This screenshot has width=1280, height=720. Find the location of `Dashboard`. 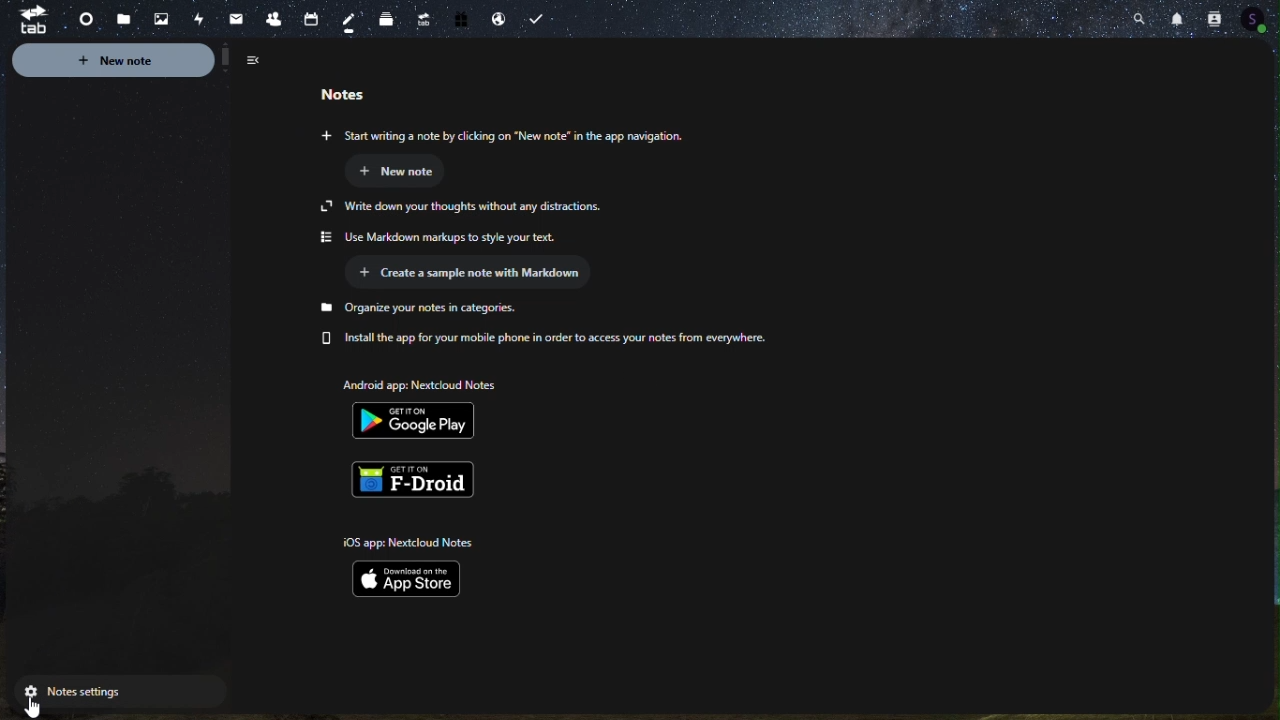

Dashboard is located at coordinates (78, 18).